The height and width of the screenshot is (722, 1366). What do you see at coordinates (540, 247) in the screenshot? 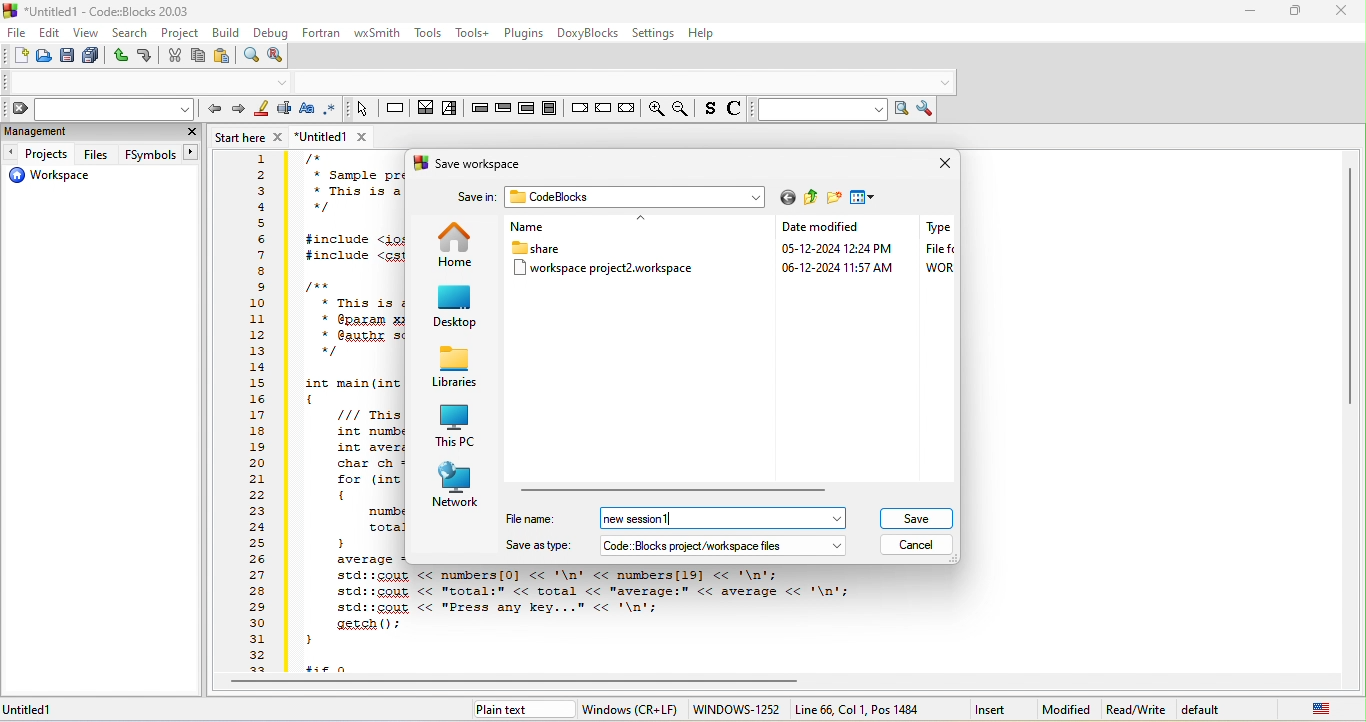
I see `share` at bounding box center [540, 247].